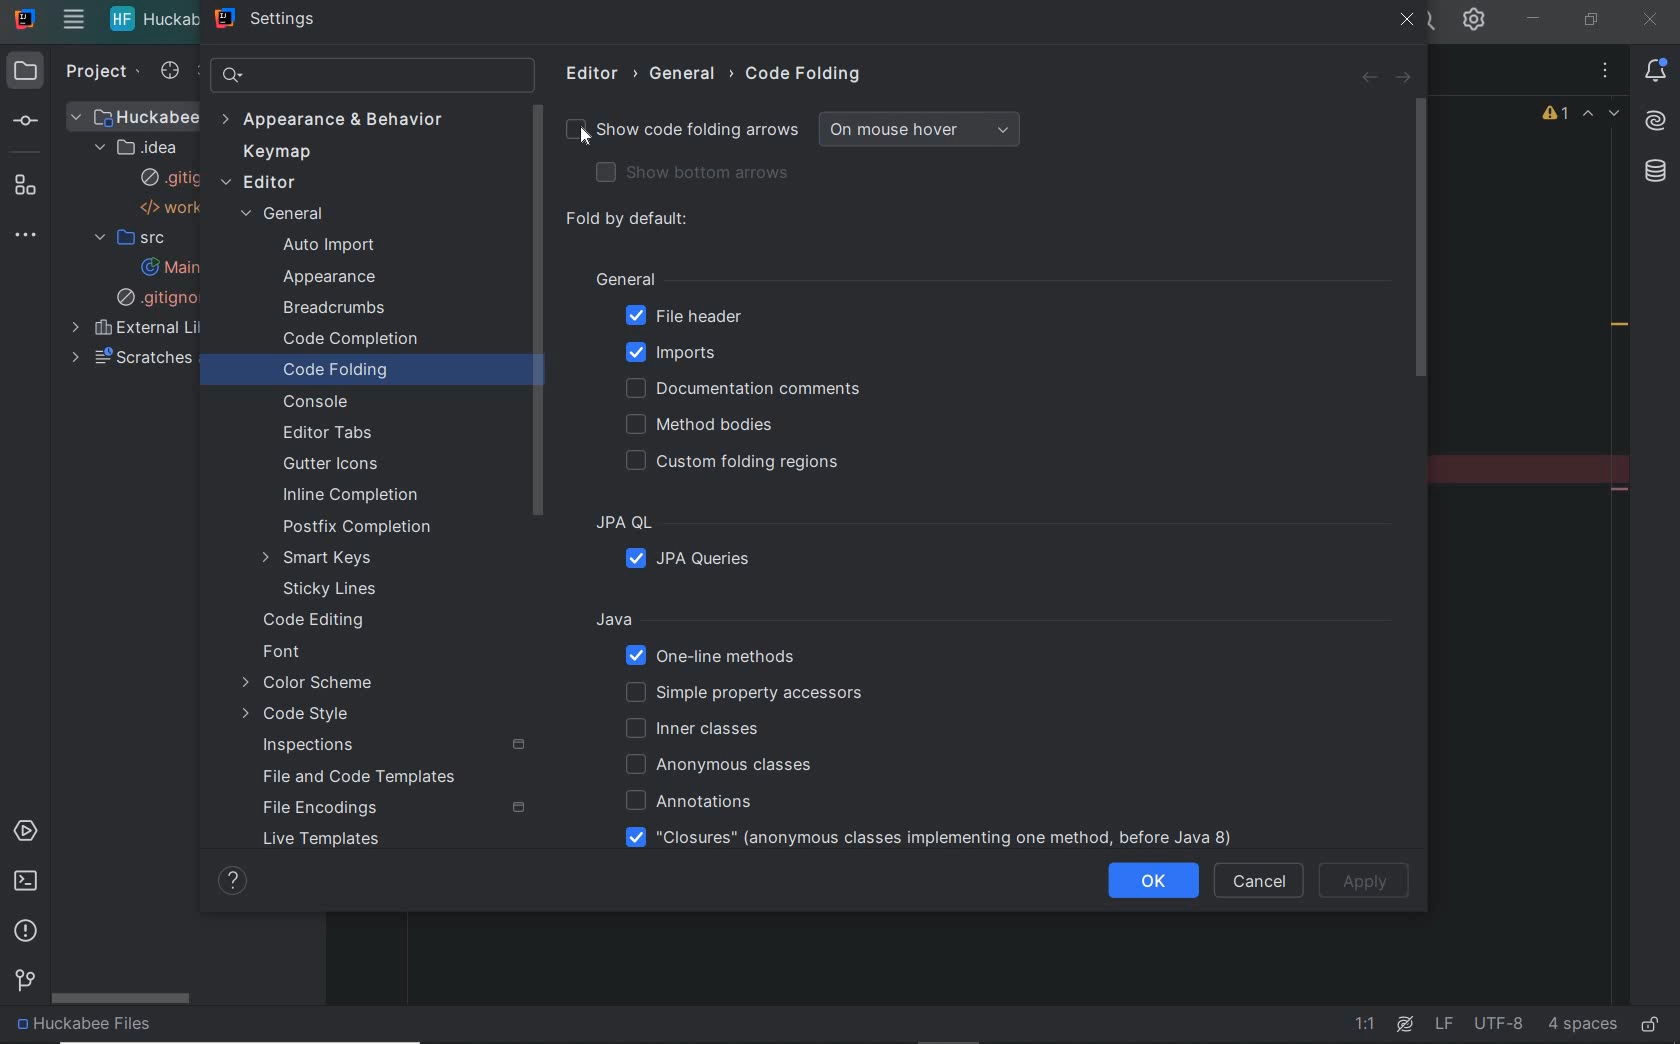 This screenshot has height=1044, width=1680. What do you see at coordinates (337, 122) in the screenshot?
I see `appearance and behavior` at bounding box center [337, 122].